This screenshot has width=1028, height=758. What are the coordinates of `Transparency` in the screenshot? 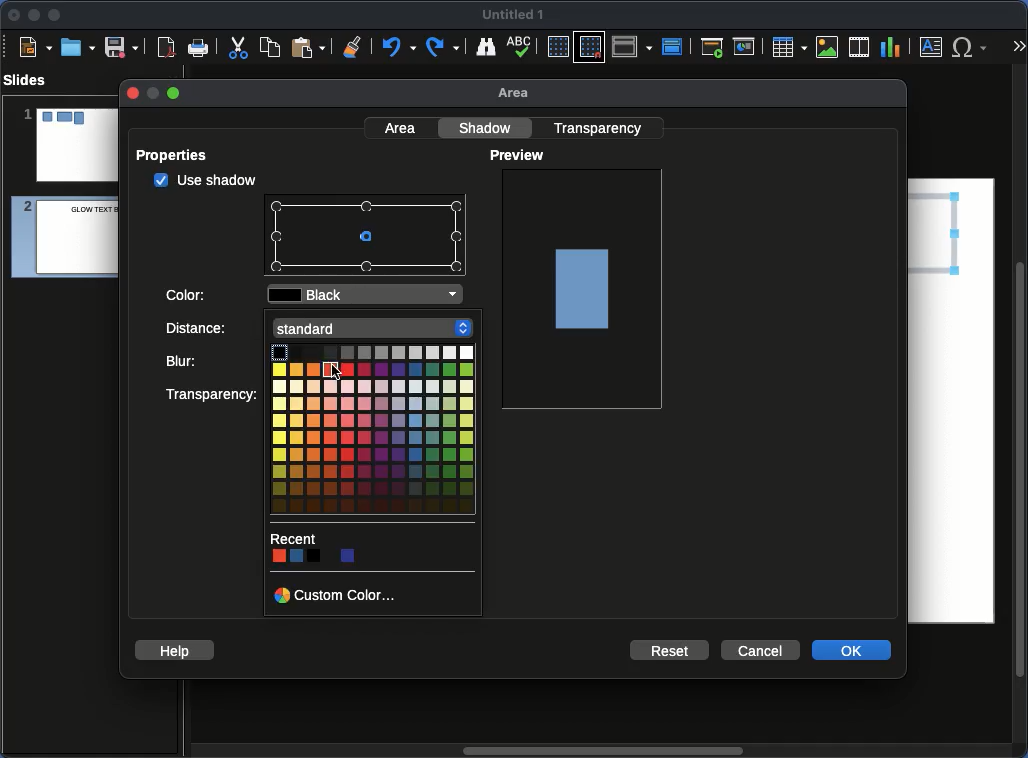 It's located at (213, 394).